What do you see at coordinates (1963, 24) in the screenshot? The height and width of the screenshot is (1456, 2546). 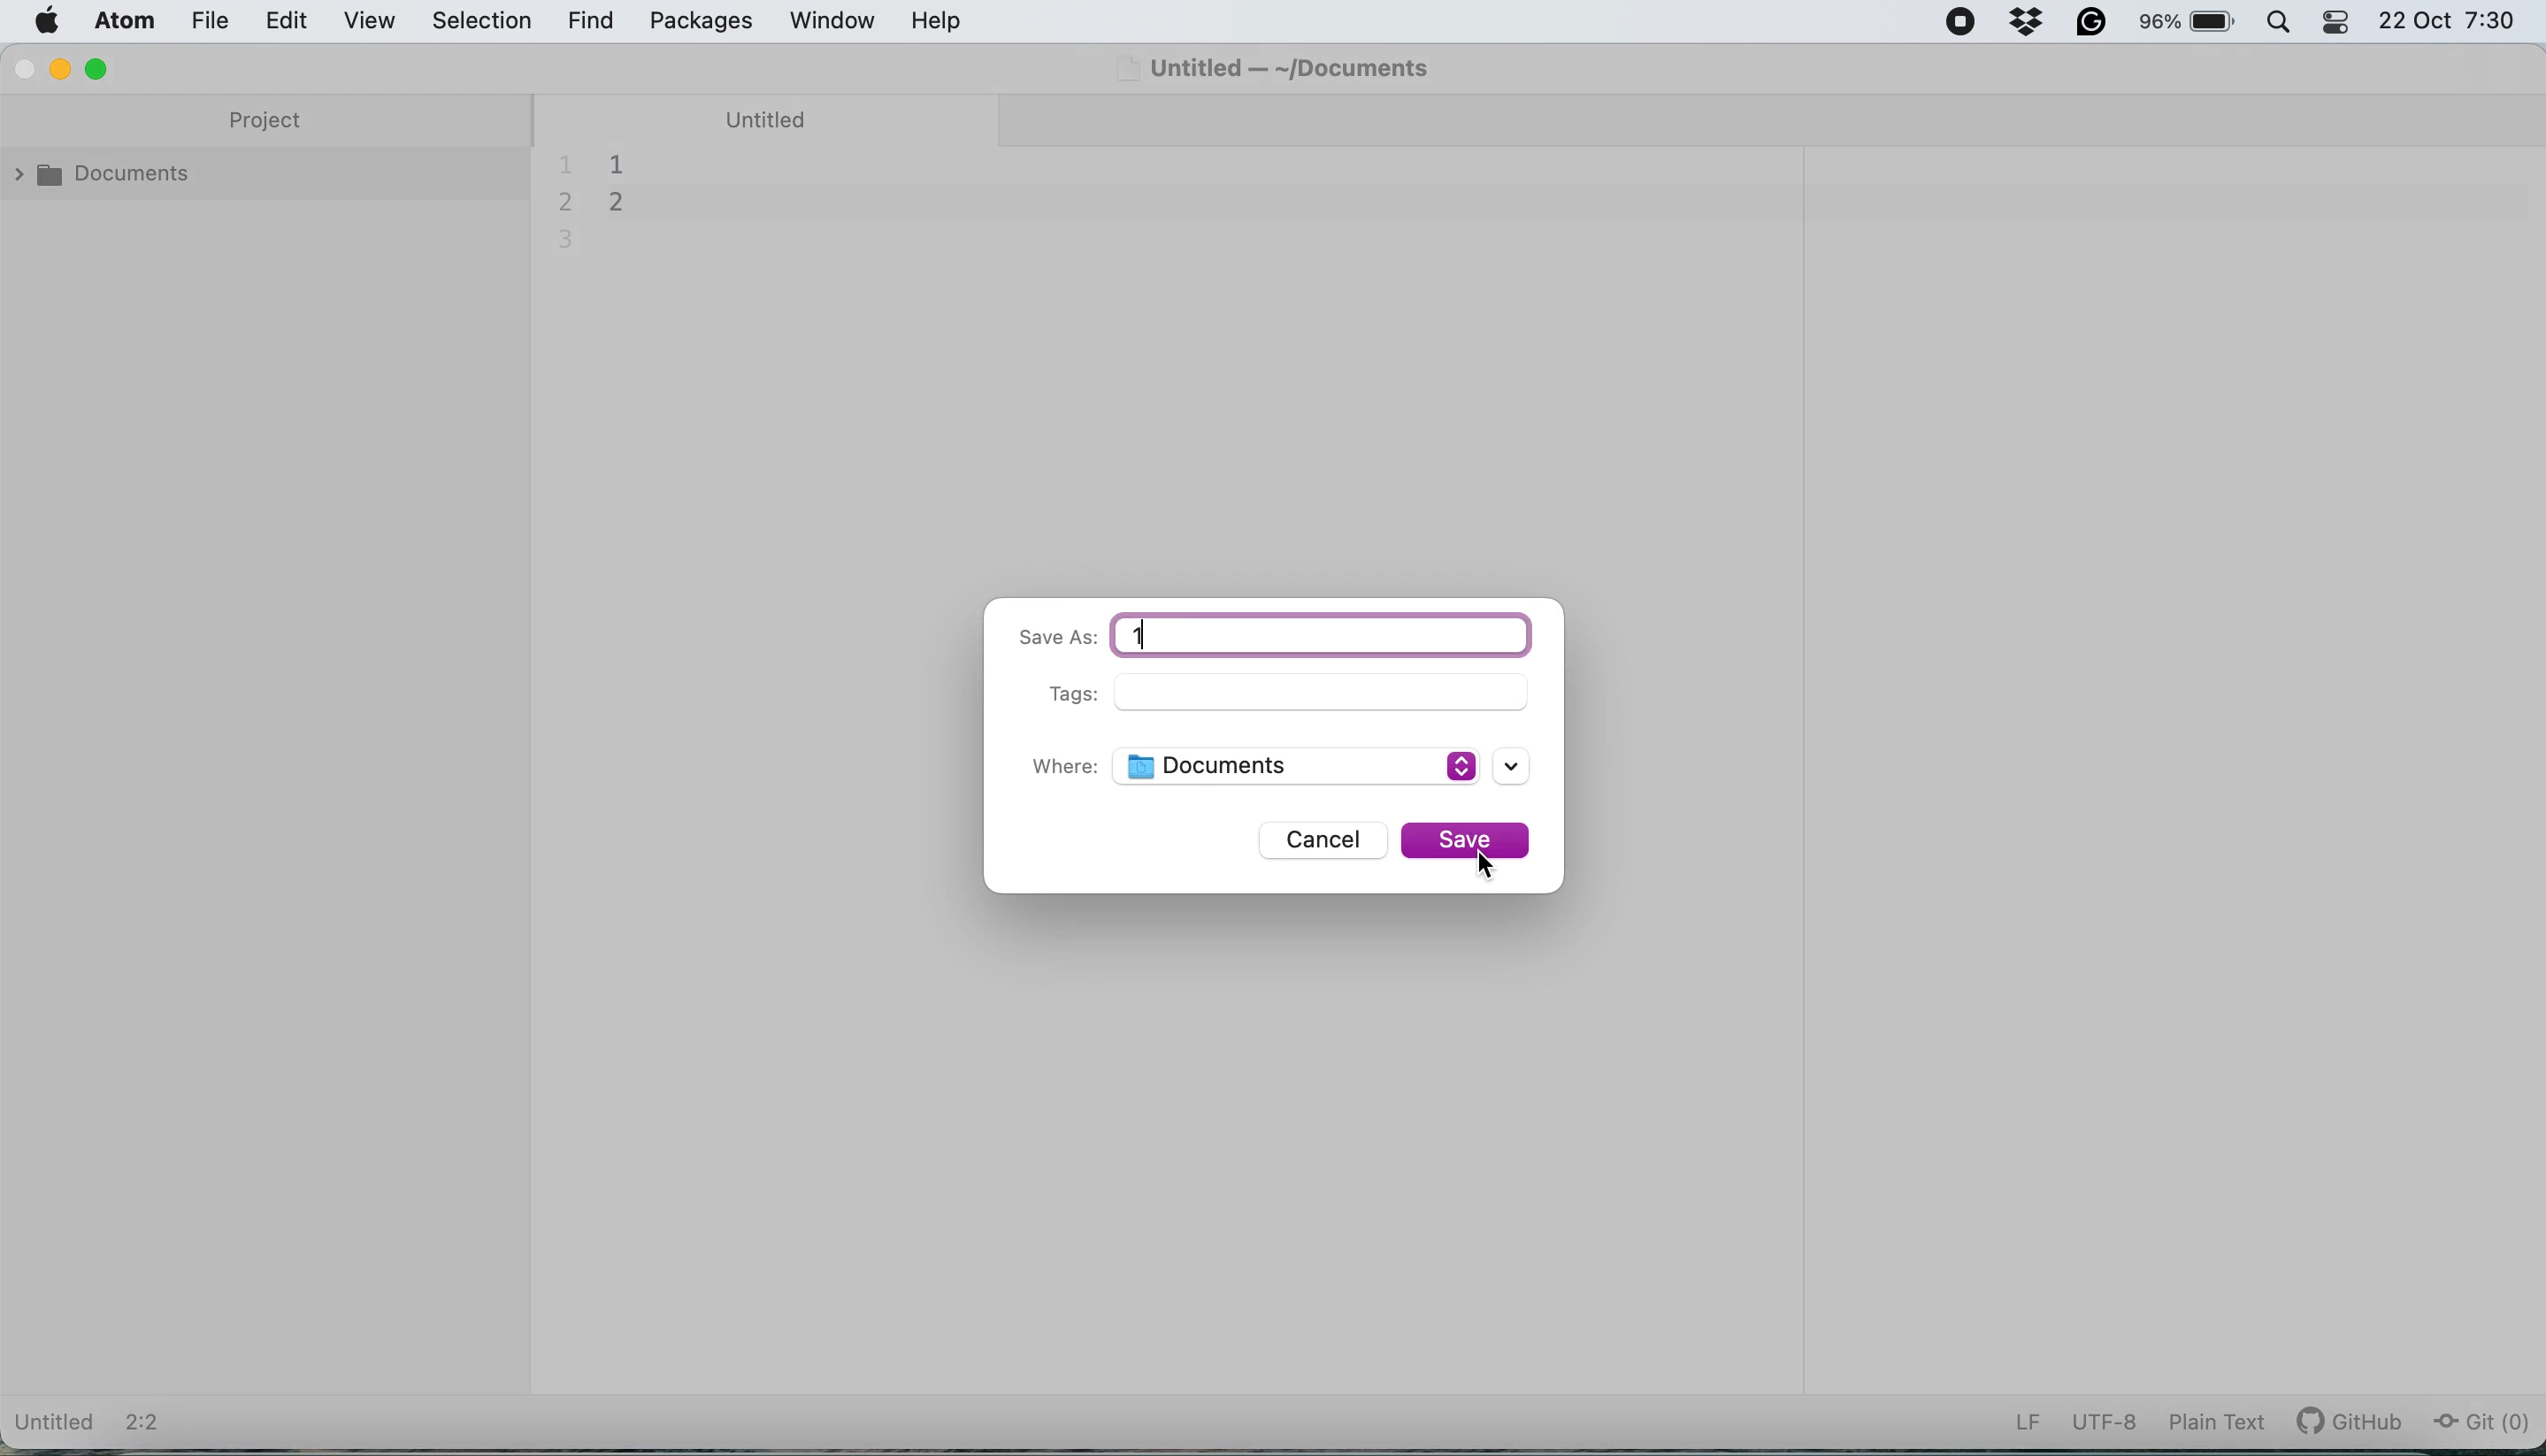 I see `screen recorder` at bounding box center [1963, 24].